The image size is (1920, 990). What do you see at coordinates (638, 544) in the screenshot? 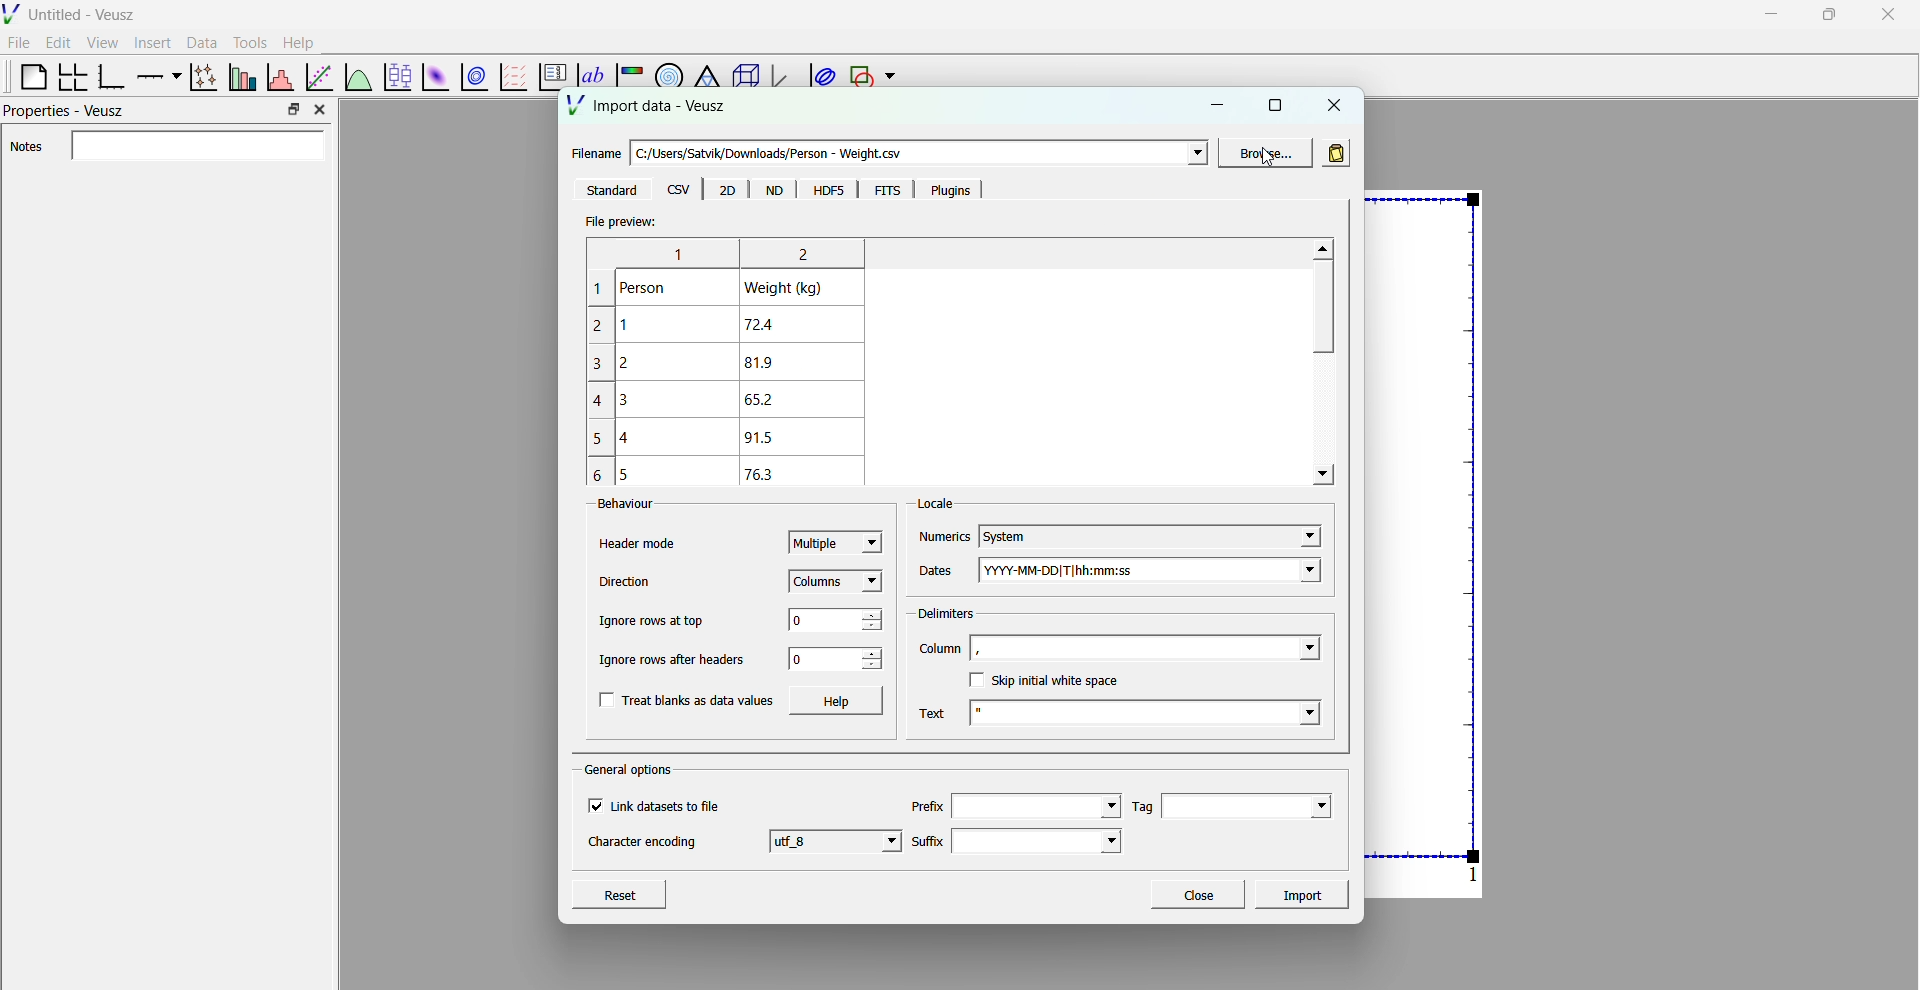
I see `Header mode` at bounding box center [638, 544].